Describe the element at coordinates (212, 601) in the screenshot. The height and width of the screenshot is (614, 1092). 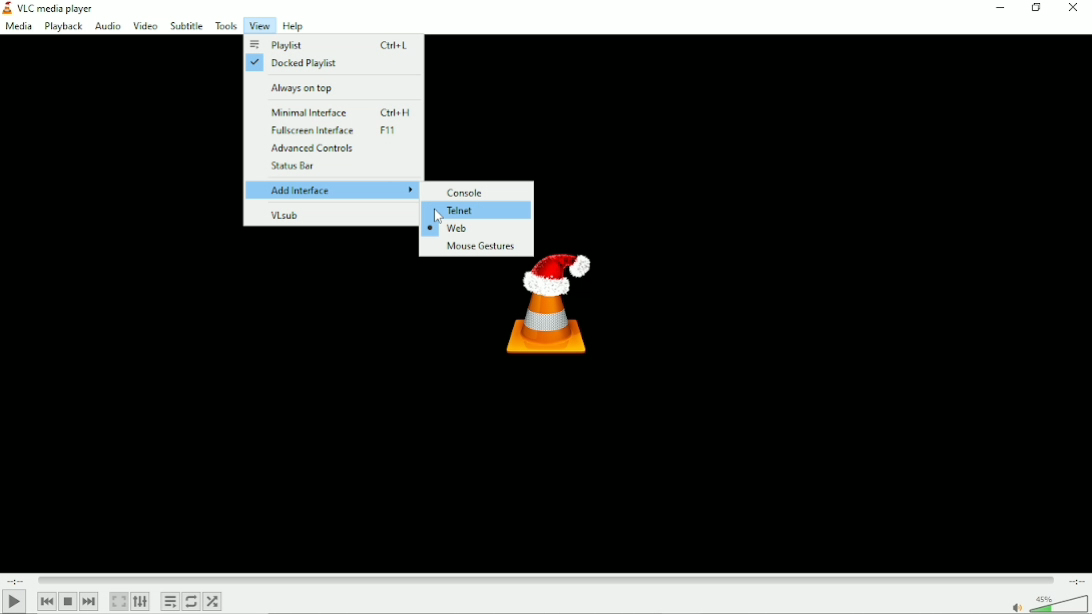
I see `Random` at that location.